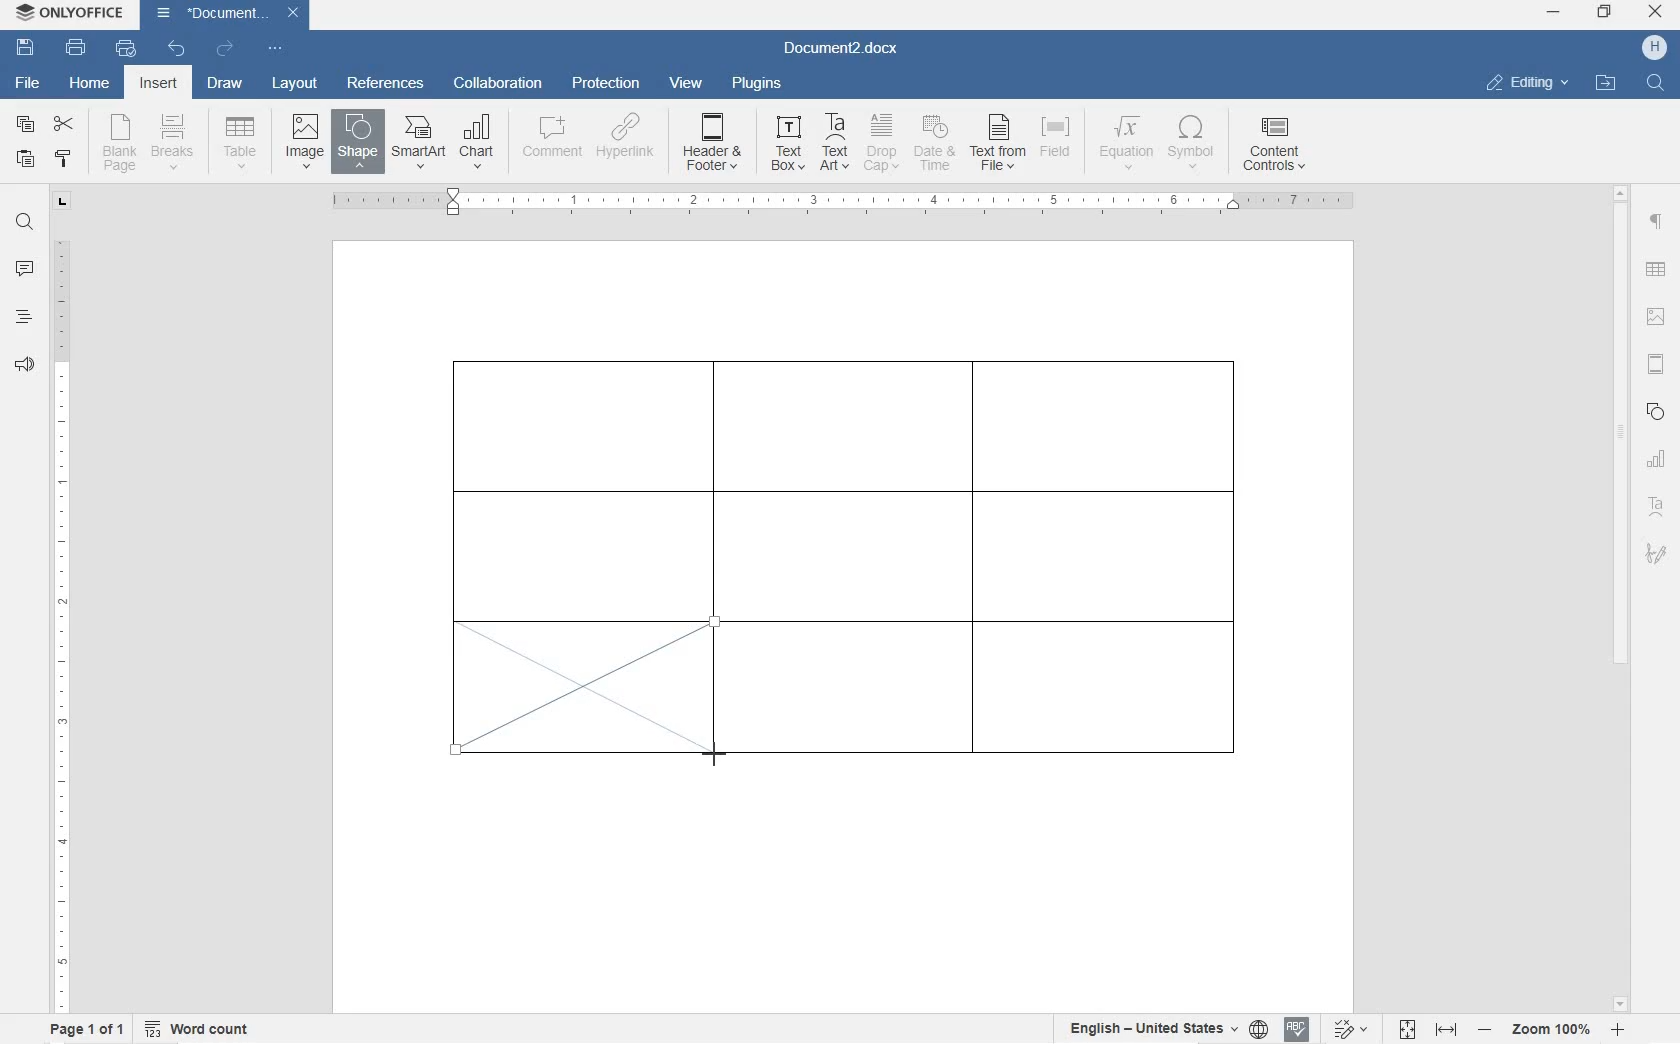 This screenshot has height=1044, width=1680. Describe the element at coordinates (1271, 147) in the screenshot. I see `CONTENT CONTROLS` at that location.